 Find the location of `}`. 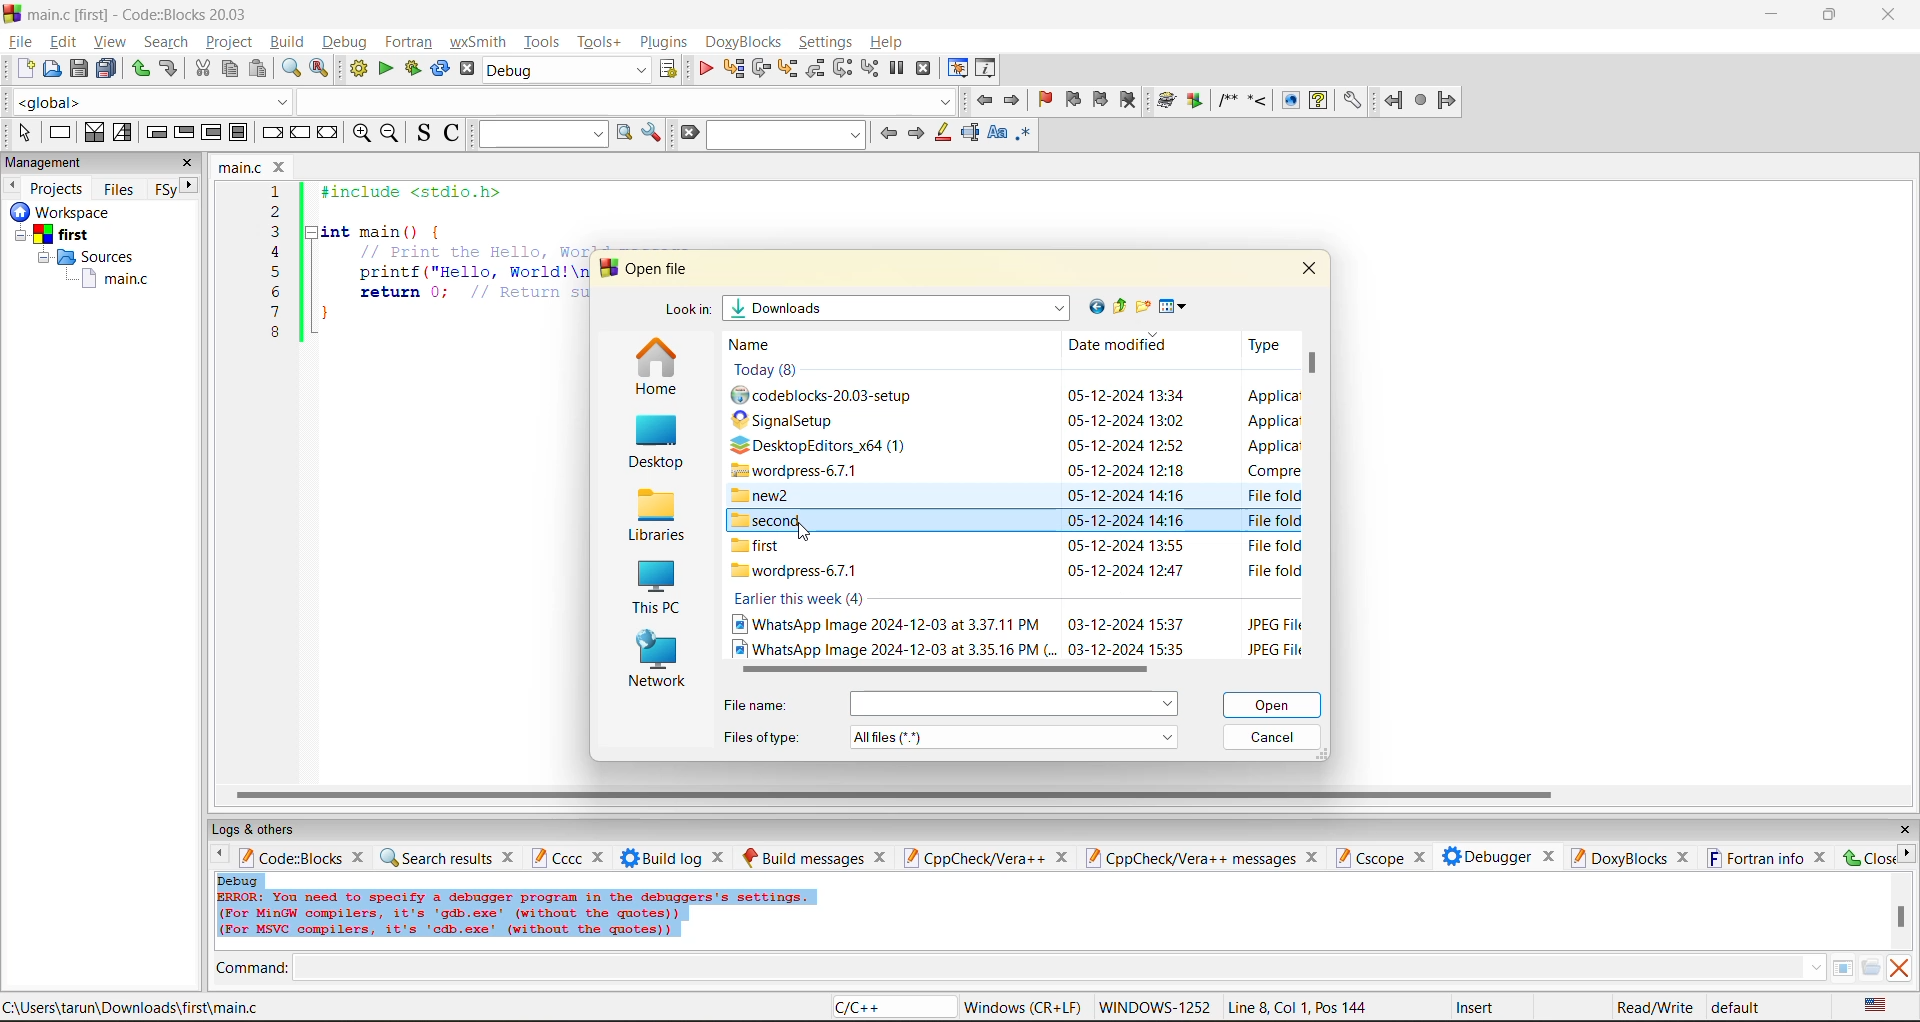

} is located at coordinates (325, 316).